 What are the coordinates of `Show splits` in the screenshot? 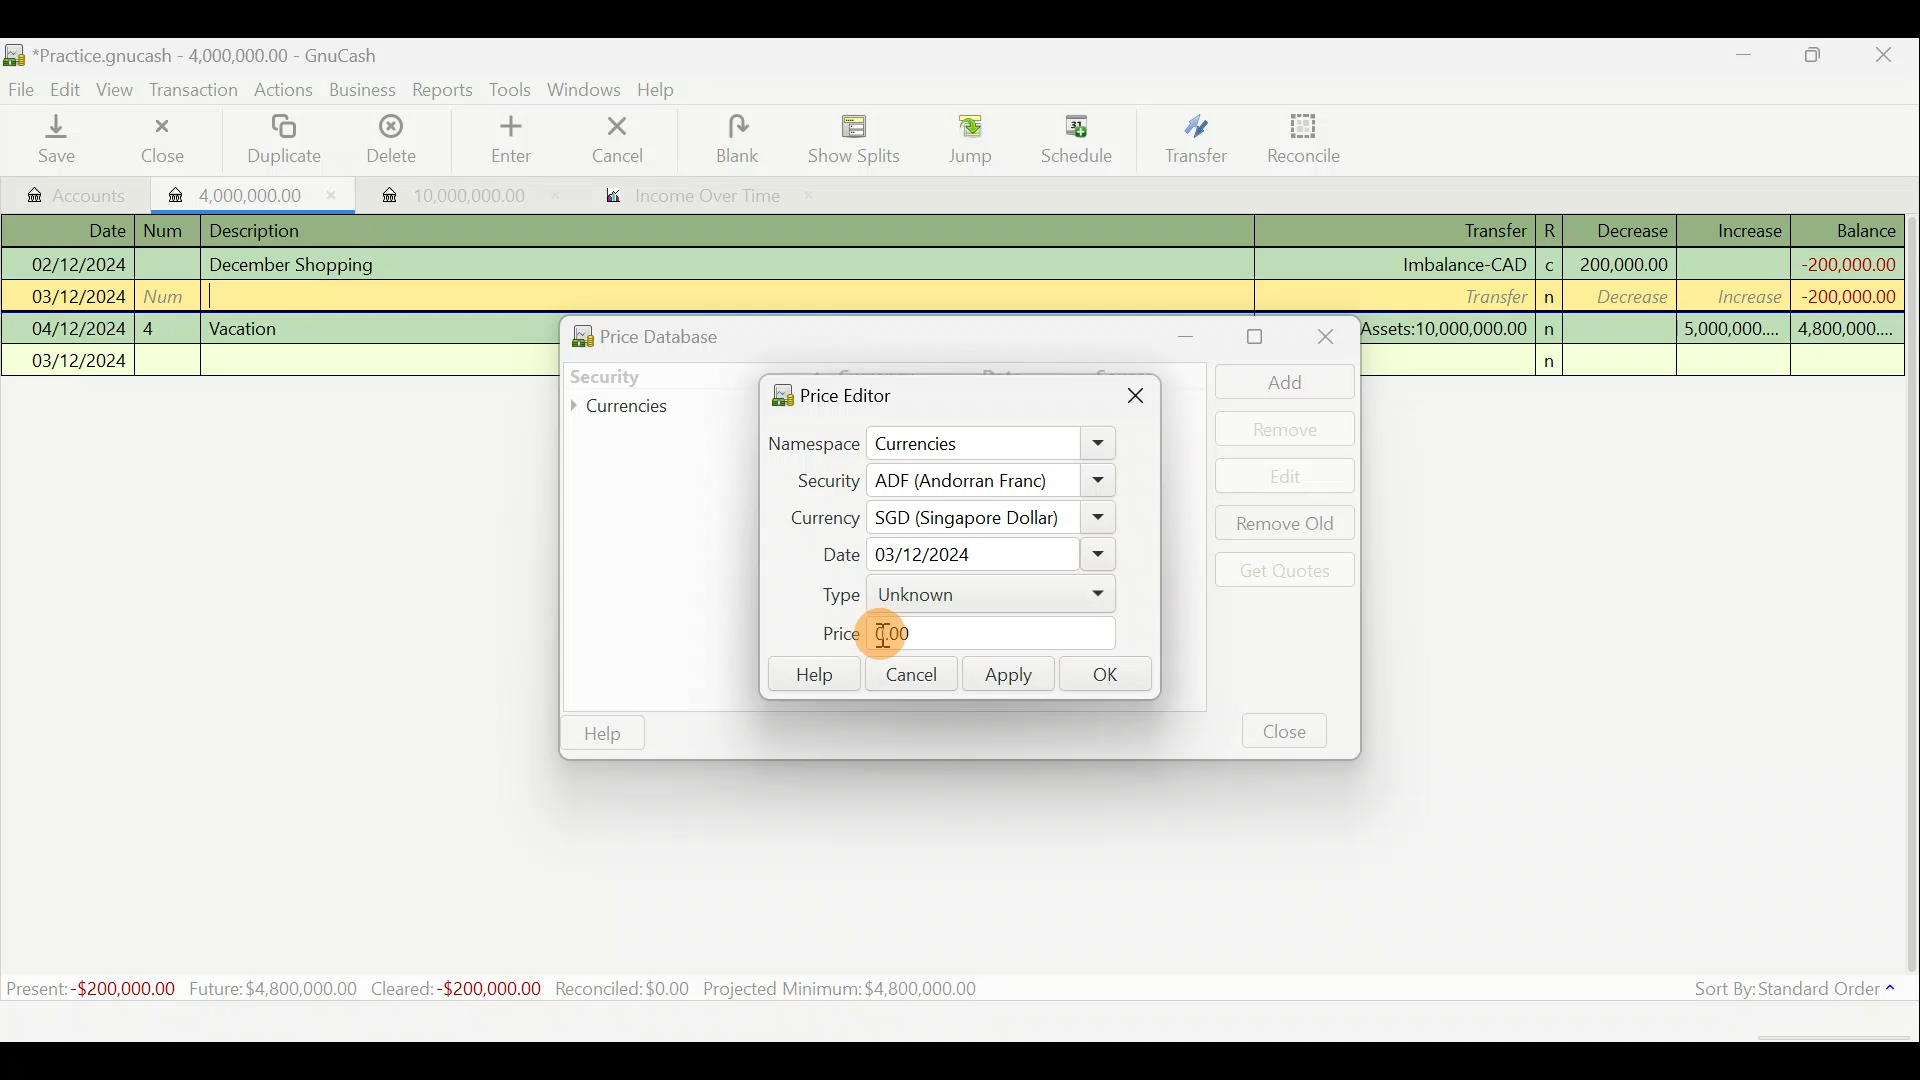 It's located at (856, 139).